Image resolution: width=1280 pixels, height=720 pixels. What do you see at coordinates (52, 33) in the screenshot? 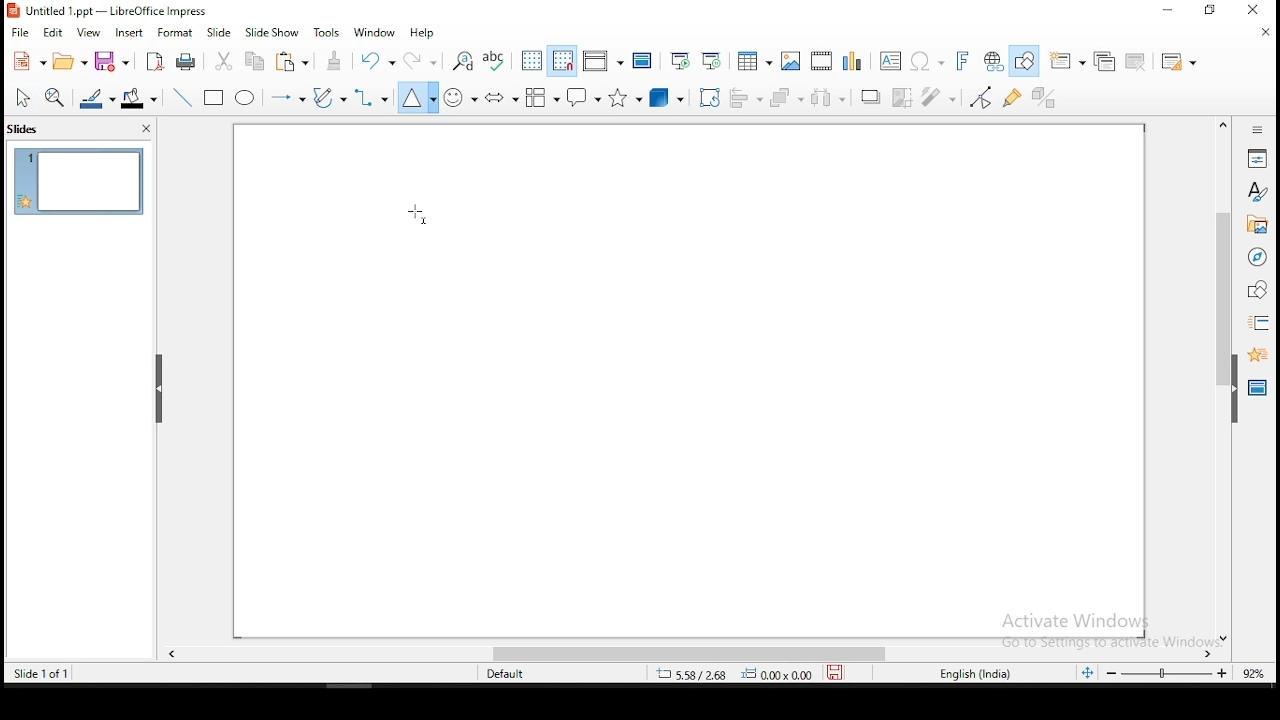
I see `edit` at bounding box center [52, 33].